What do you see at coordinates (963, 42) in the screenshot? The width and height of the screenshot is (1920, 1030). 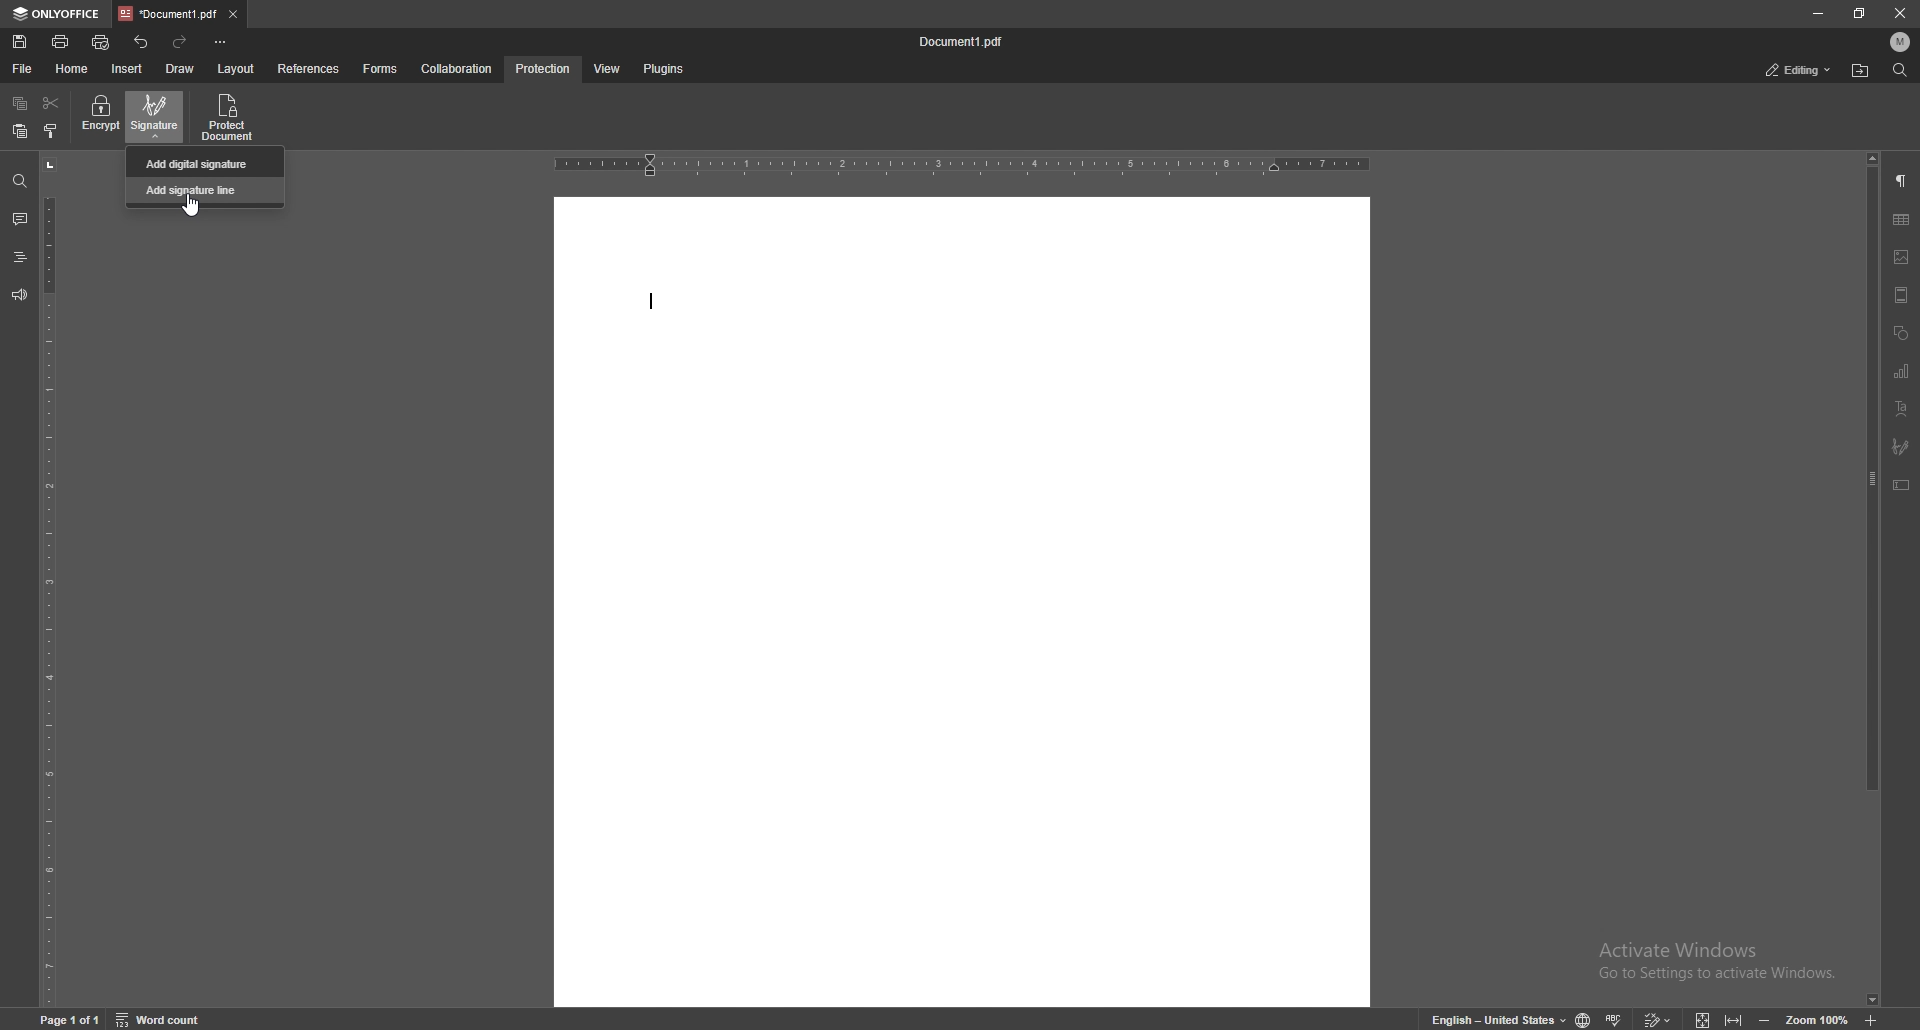 I see `file name` at bounding box center [963, 42].